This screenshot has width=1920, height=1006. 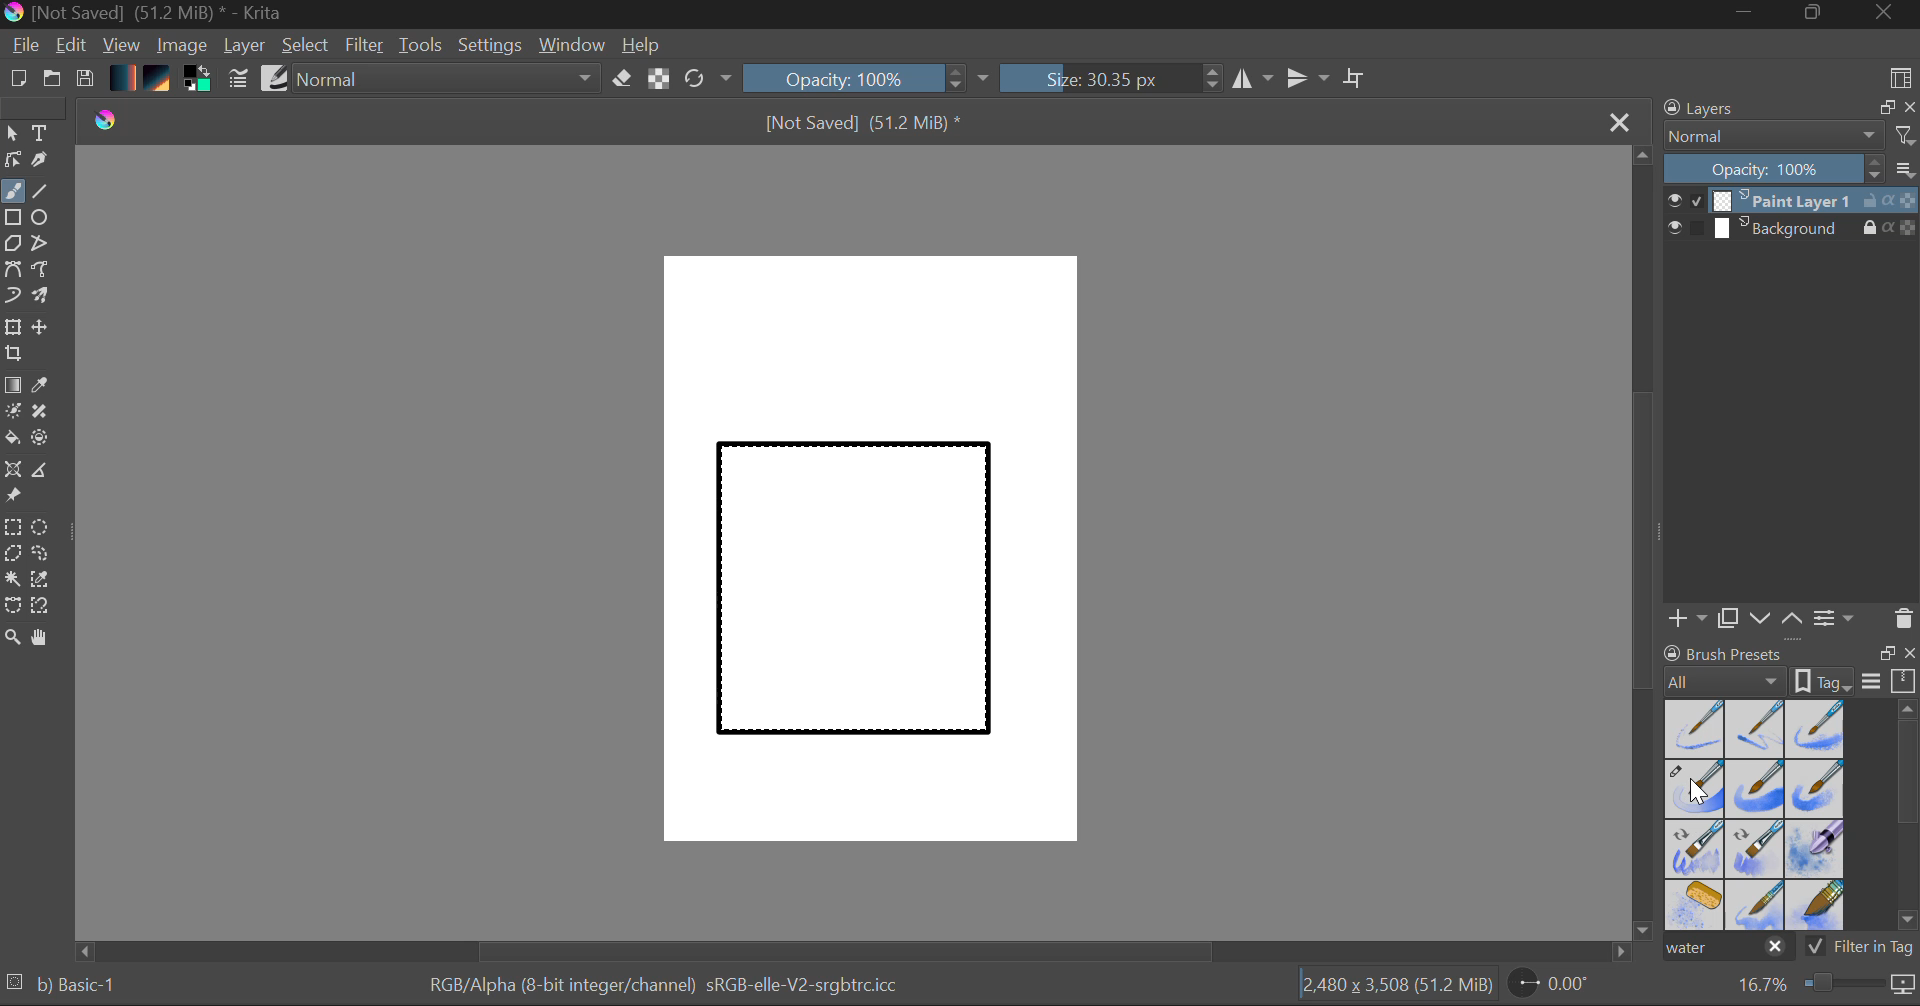 What do you see at coordinates (13, 384) in the screenshot?
I see `Fill Gradient` at bounding box center [13, 384].